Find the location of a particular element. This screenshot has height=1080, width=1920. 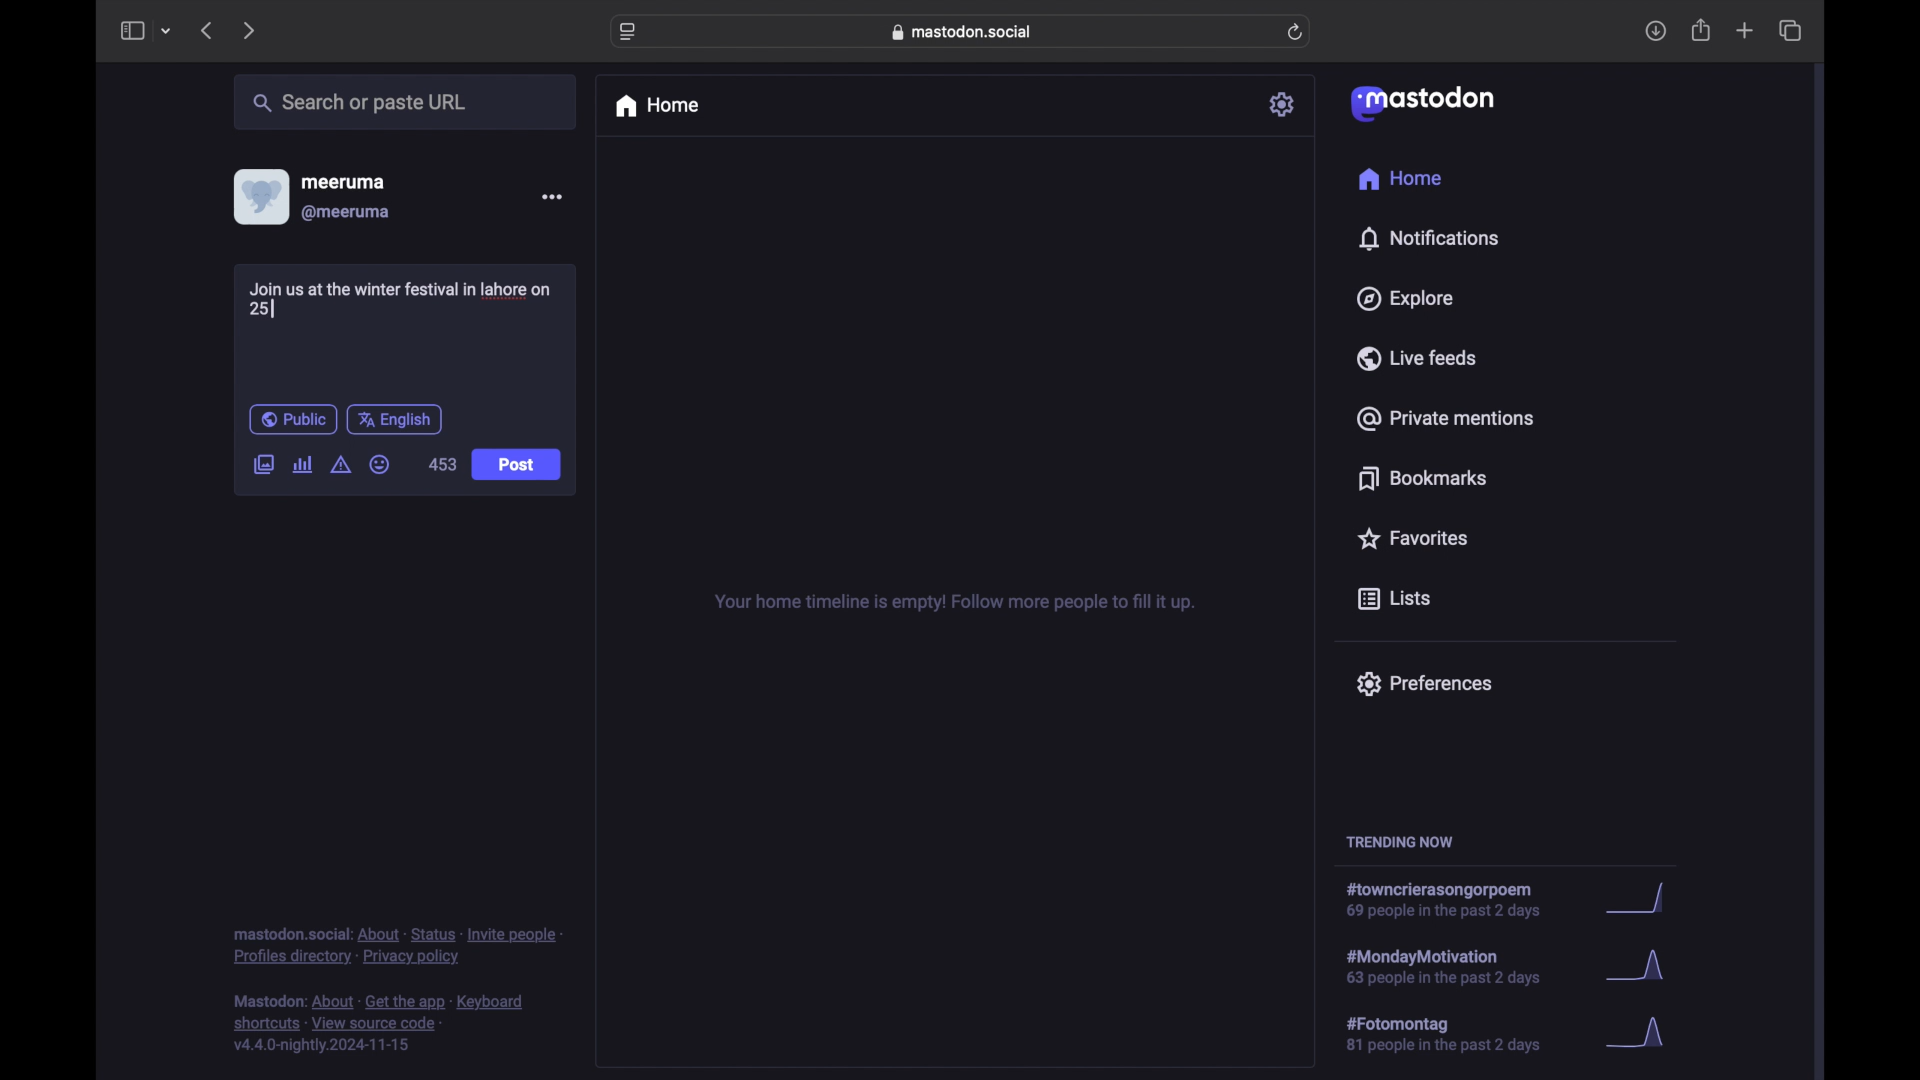

hashtag trend is located at coordinates (1457, 965).